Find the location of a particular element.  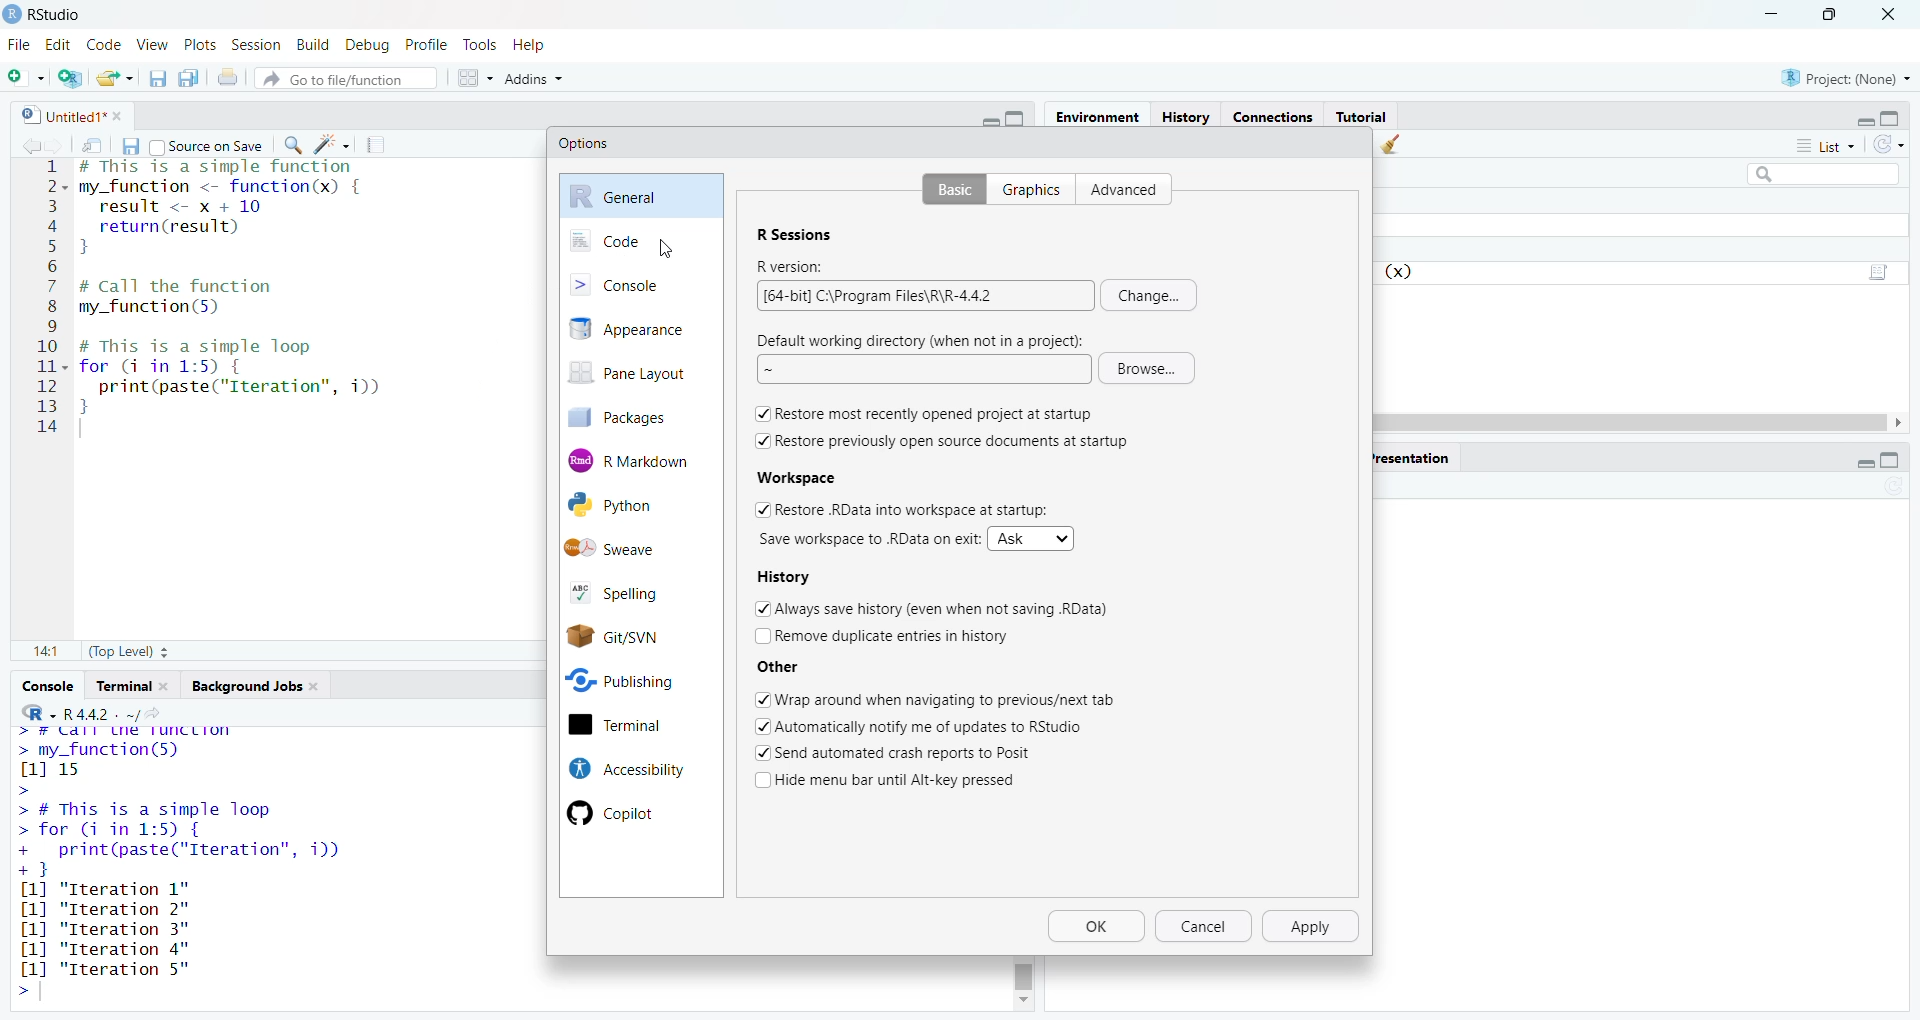

appearance is located at coordinates (641, 329).